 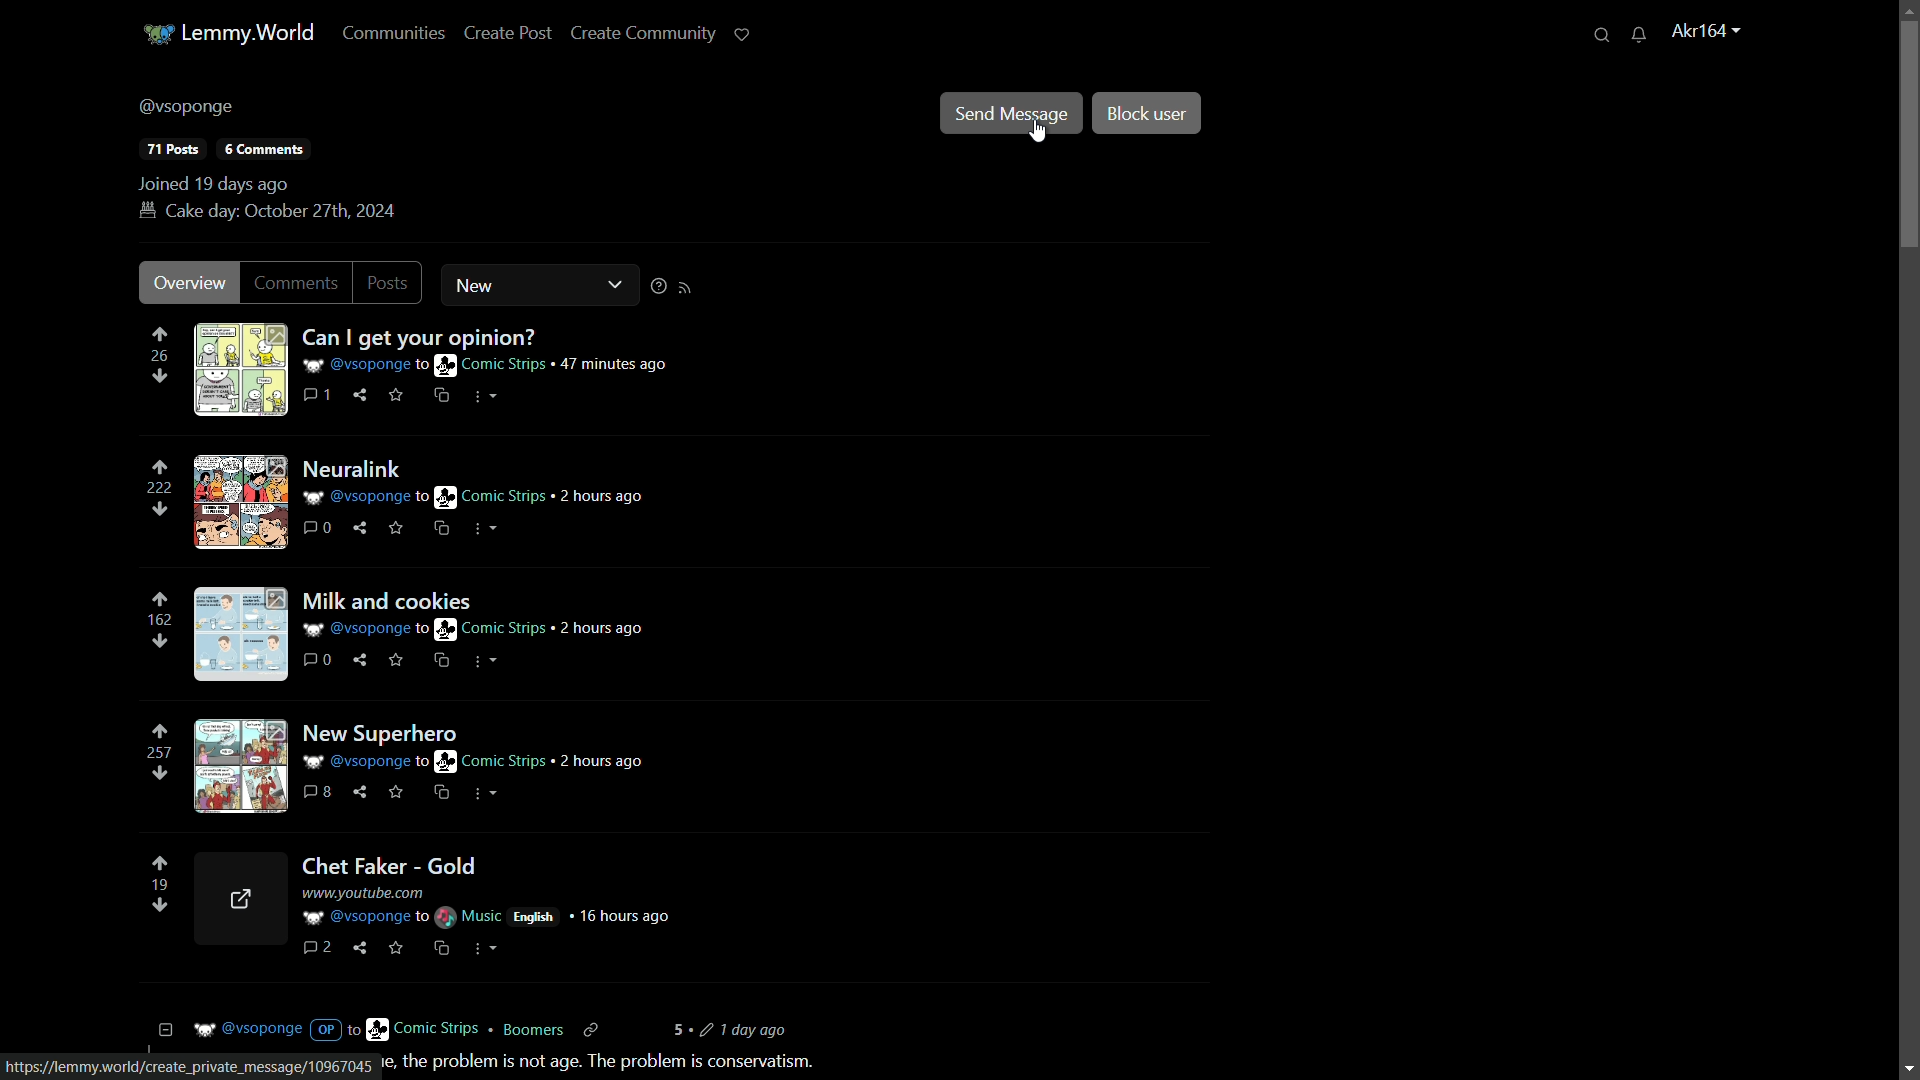 What do you see at coordinates (443, 526) in the screenshot?
I see `cross share` at bounding box center [443, 526].